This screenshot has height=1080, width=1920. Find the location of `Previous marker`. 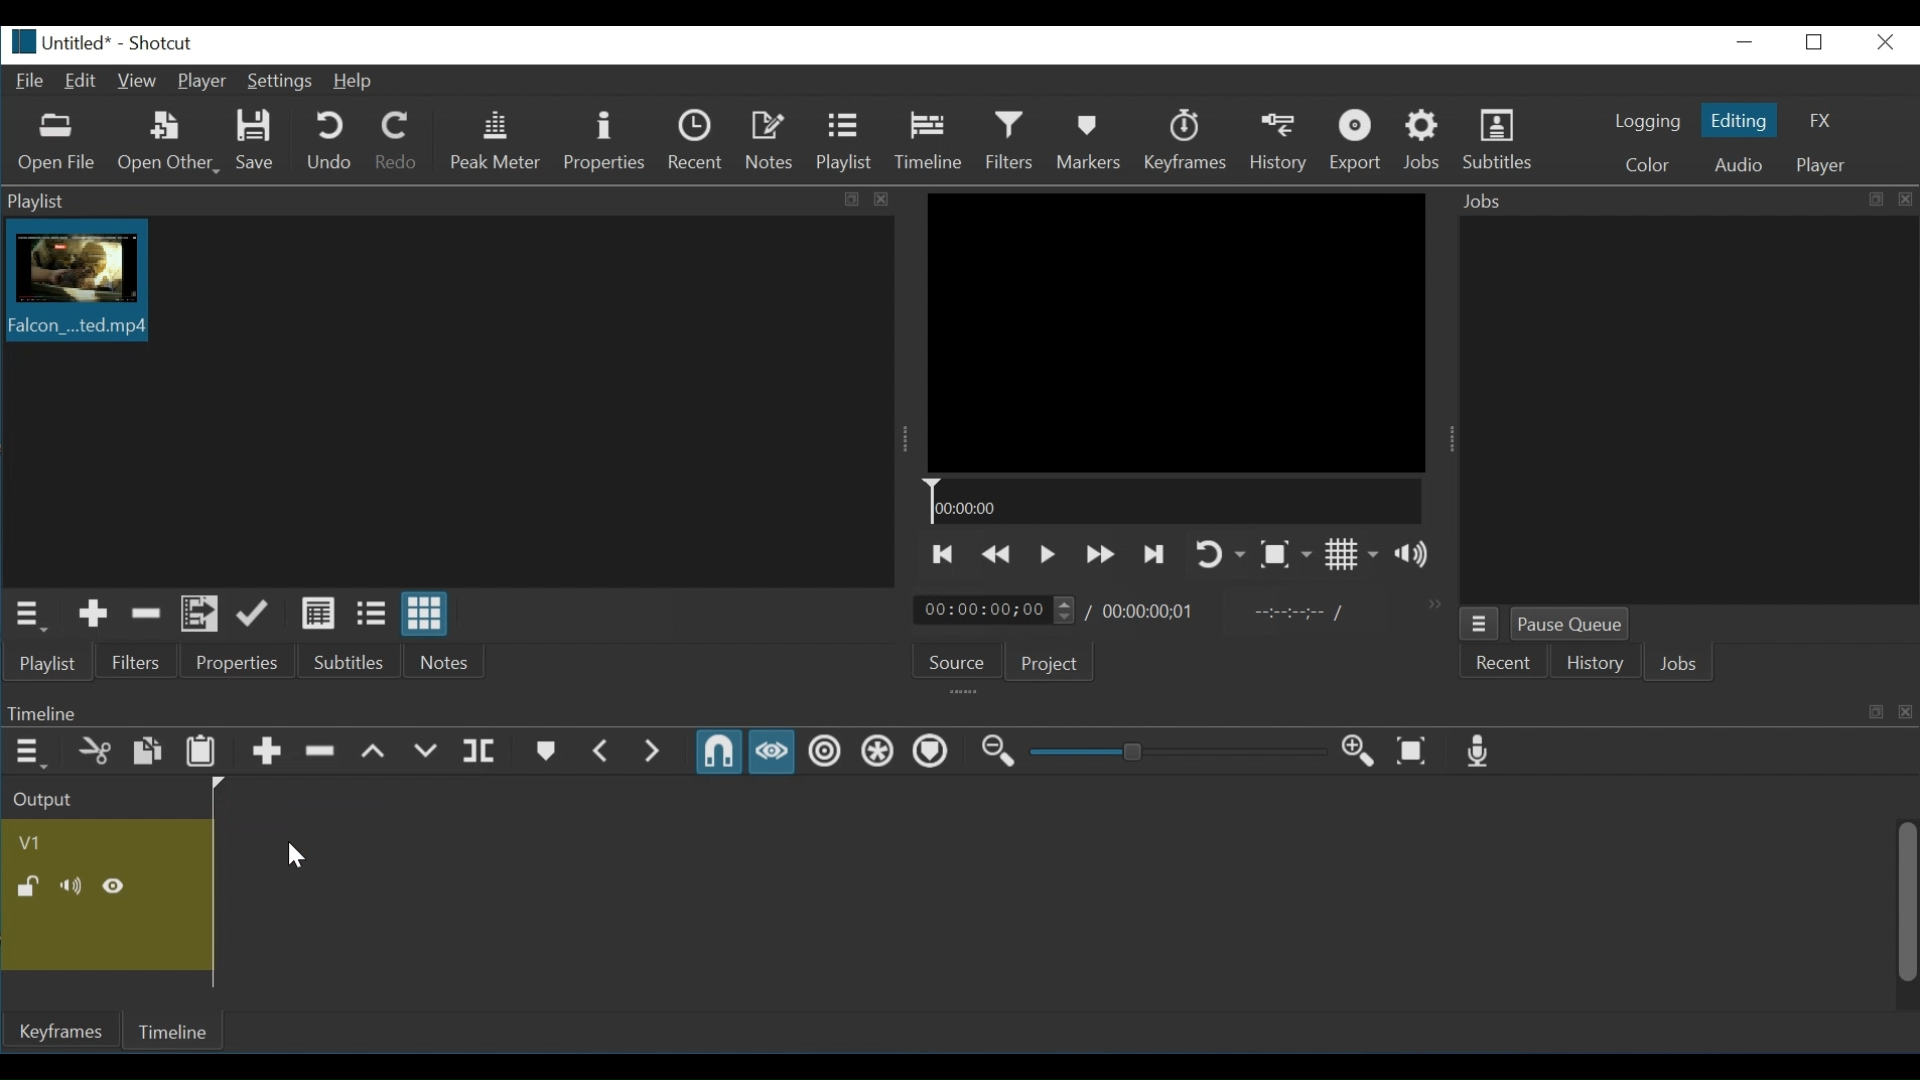

Previous marker is located at coordinates (604, 752).